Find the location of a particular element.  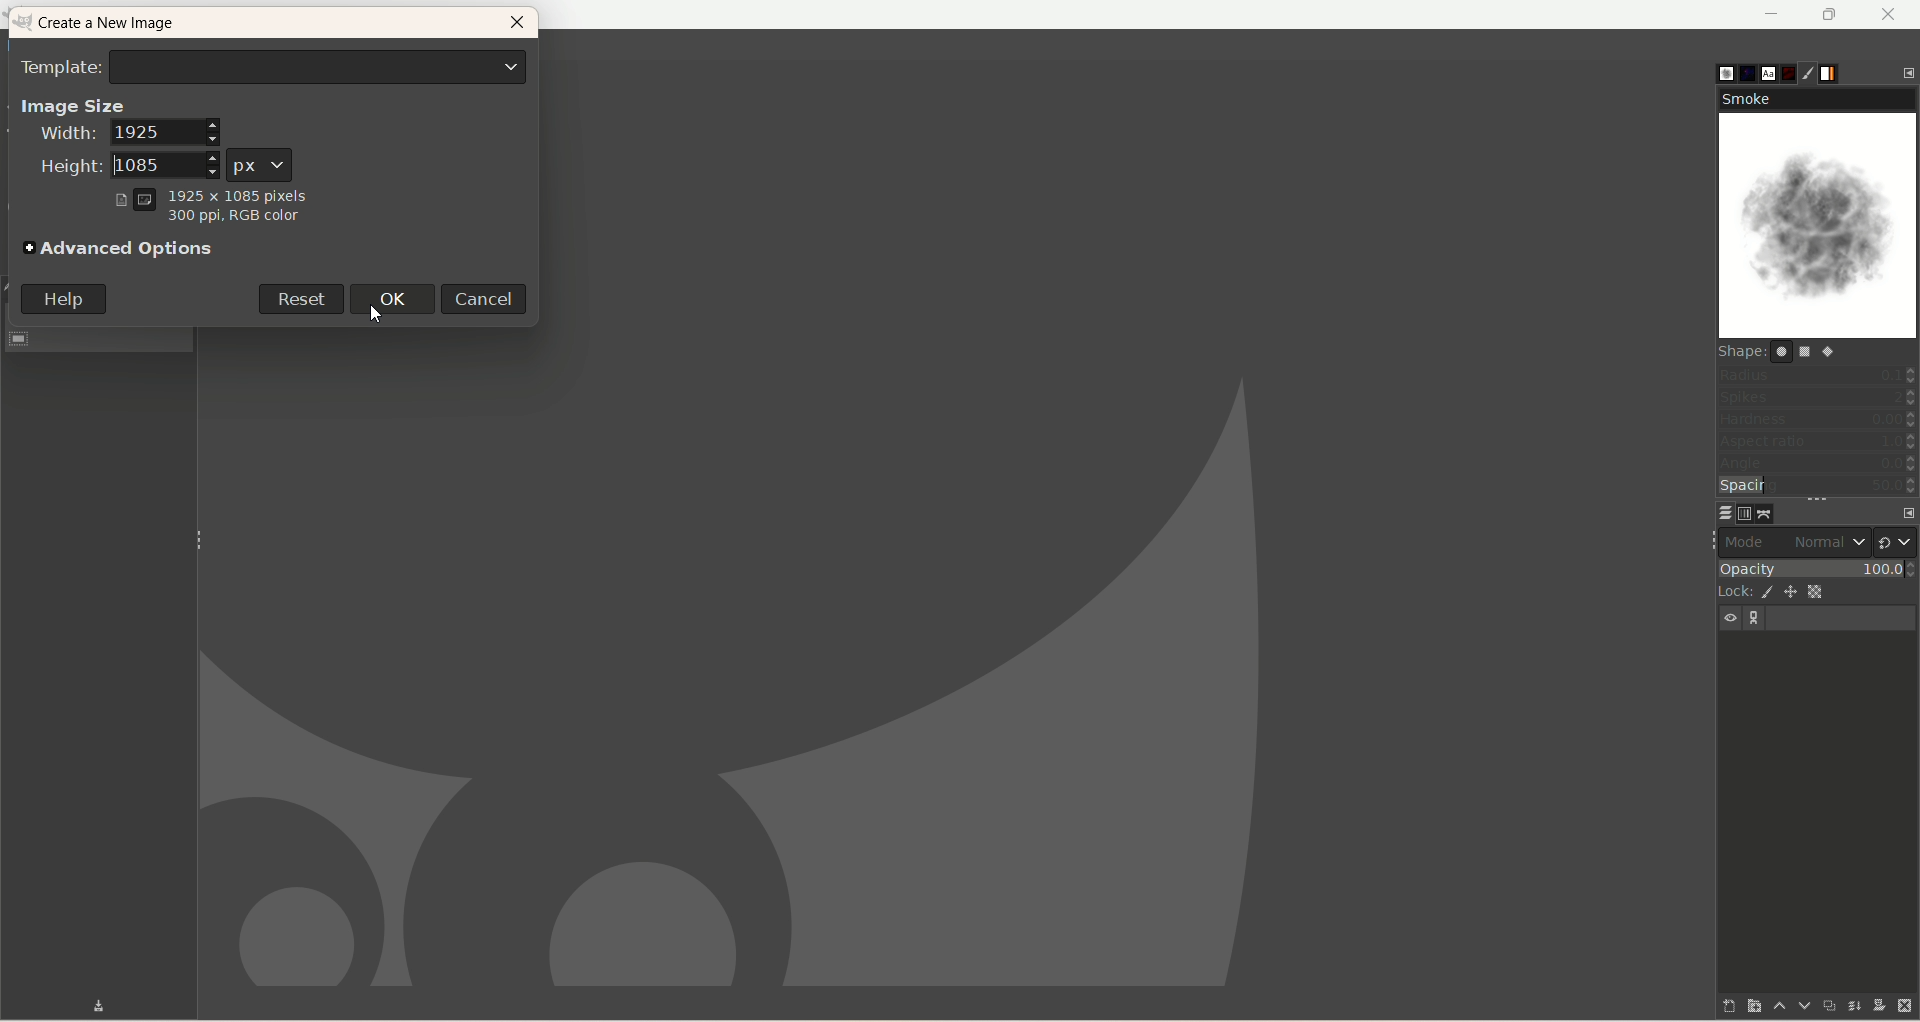

layers is located at coordinates (1713, 512).